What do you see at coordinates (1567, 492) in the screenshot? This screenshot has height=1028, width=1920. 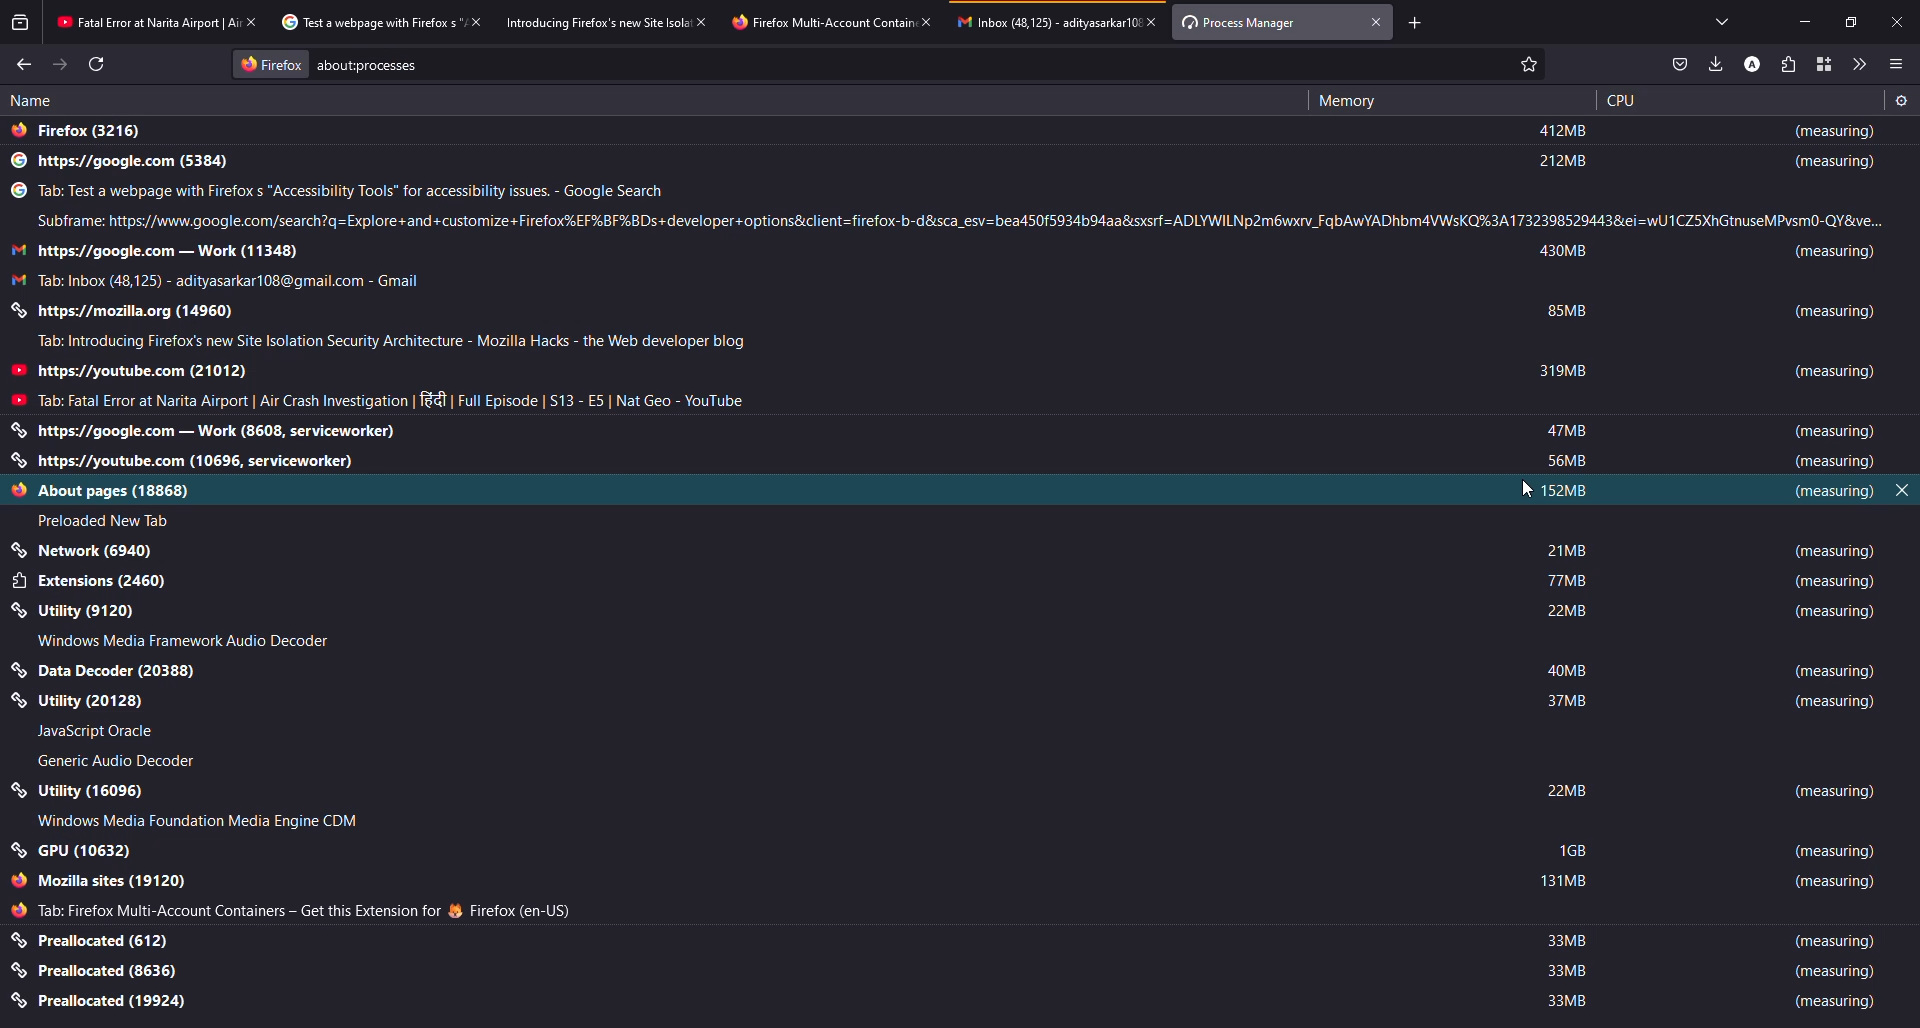 I see `152 mb` at bounding box center [1567, 492].